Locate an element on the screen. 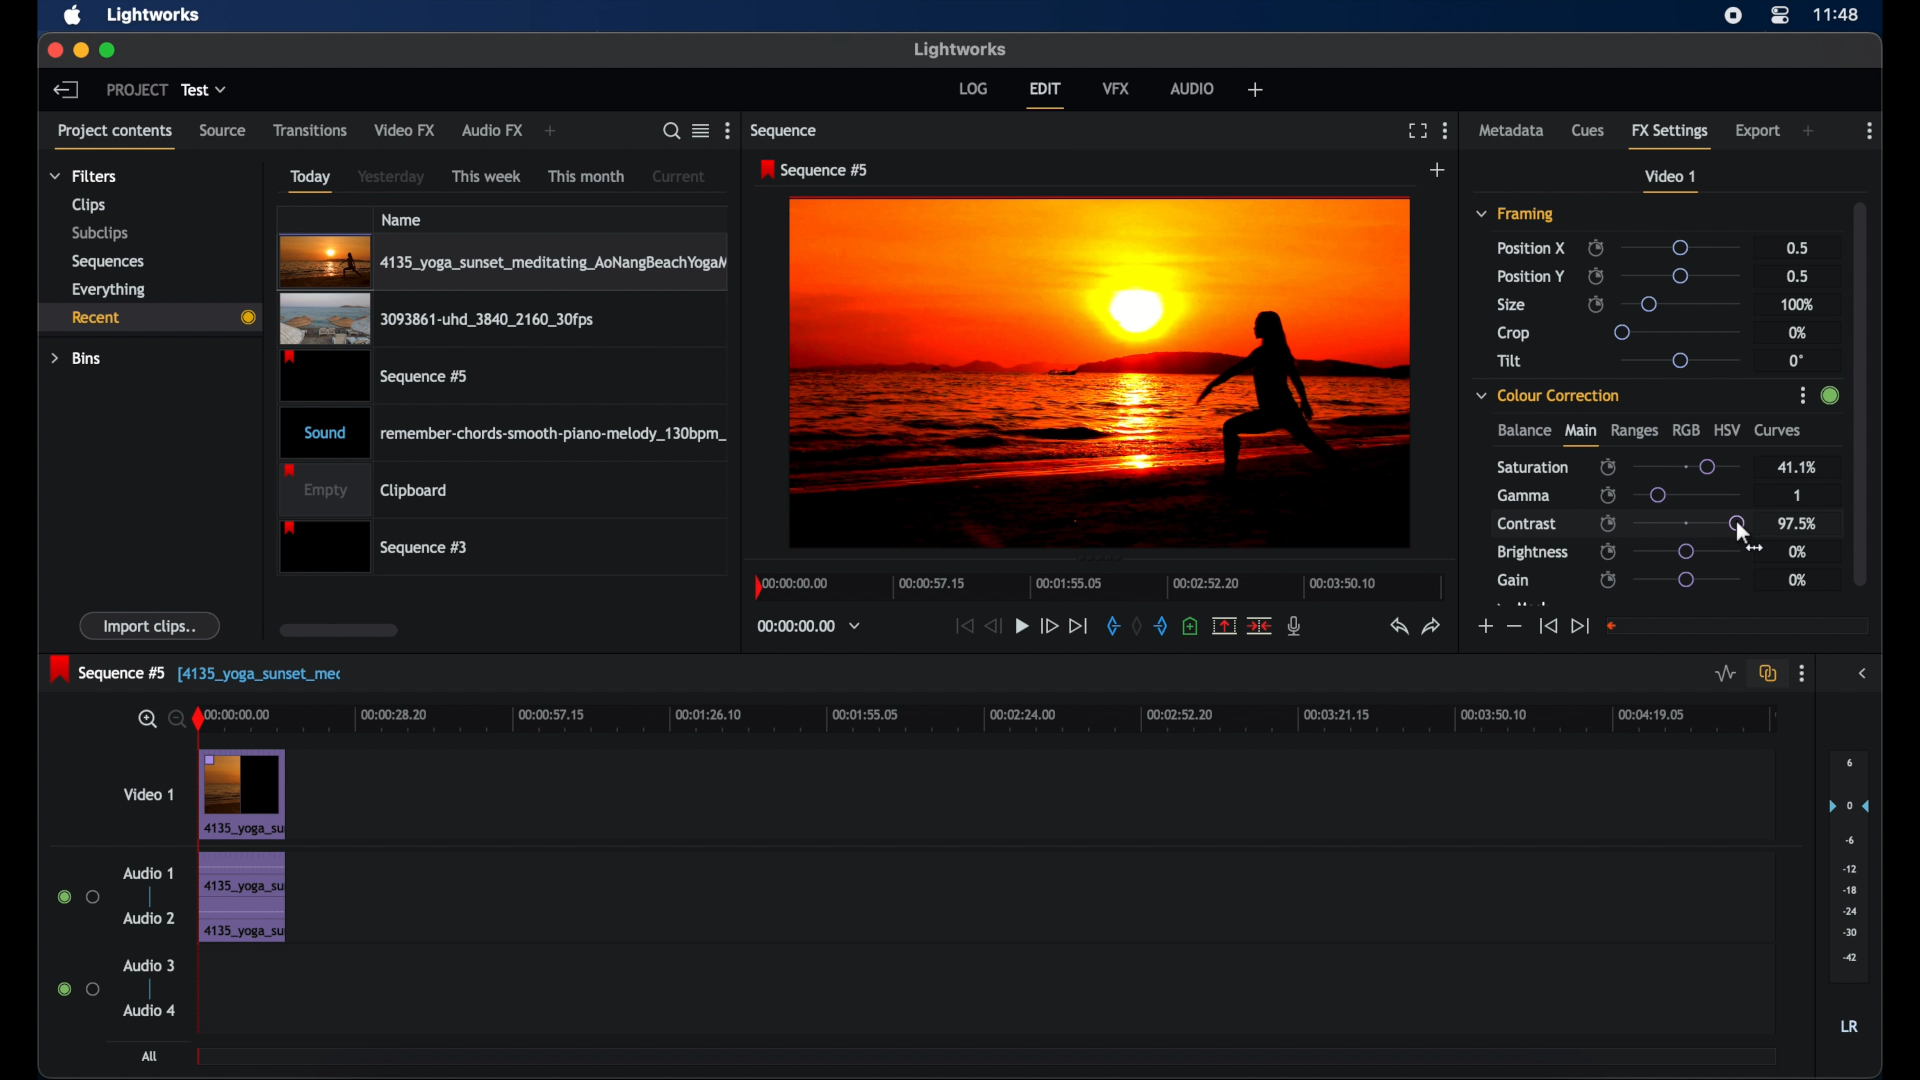 The width and height of the screenshot is (1920, 1080). radio buttons is located at coordinates (78, 989).